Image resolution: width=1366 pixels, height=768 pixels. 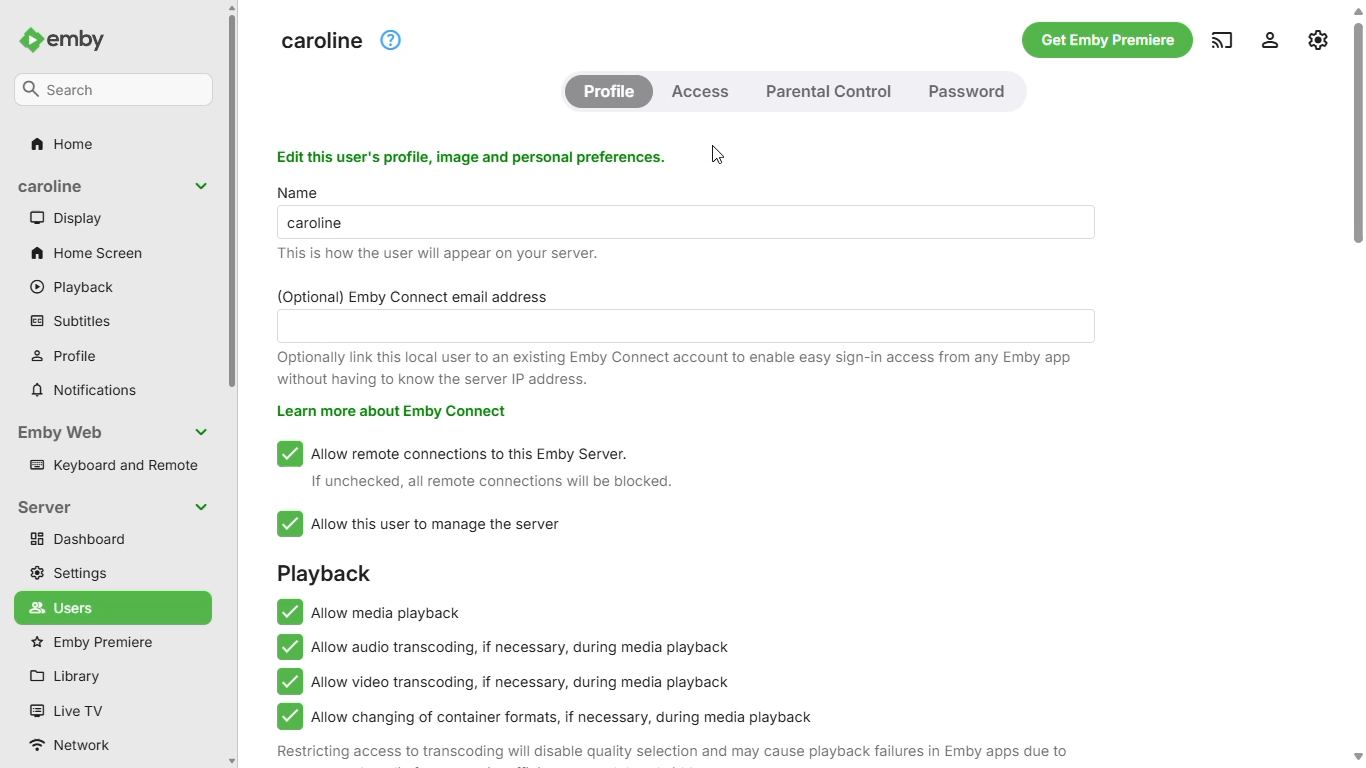 I want to click on settings, so click(x=68, y=573).